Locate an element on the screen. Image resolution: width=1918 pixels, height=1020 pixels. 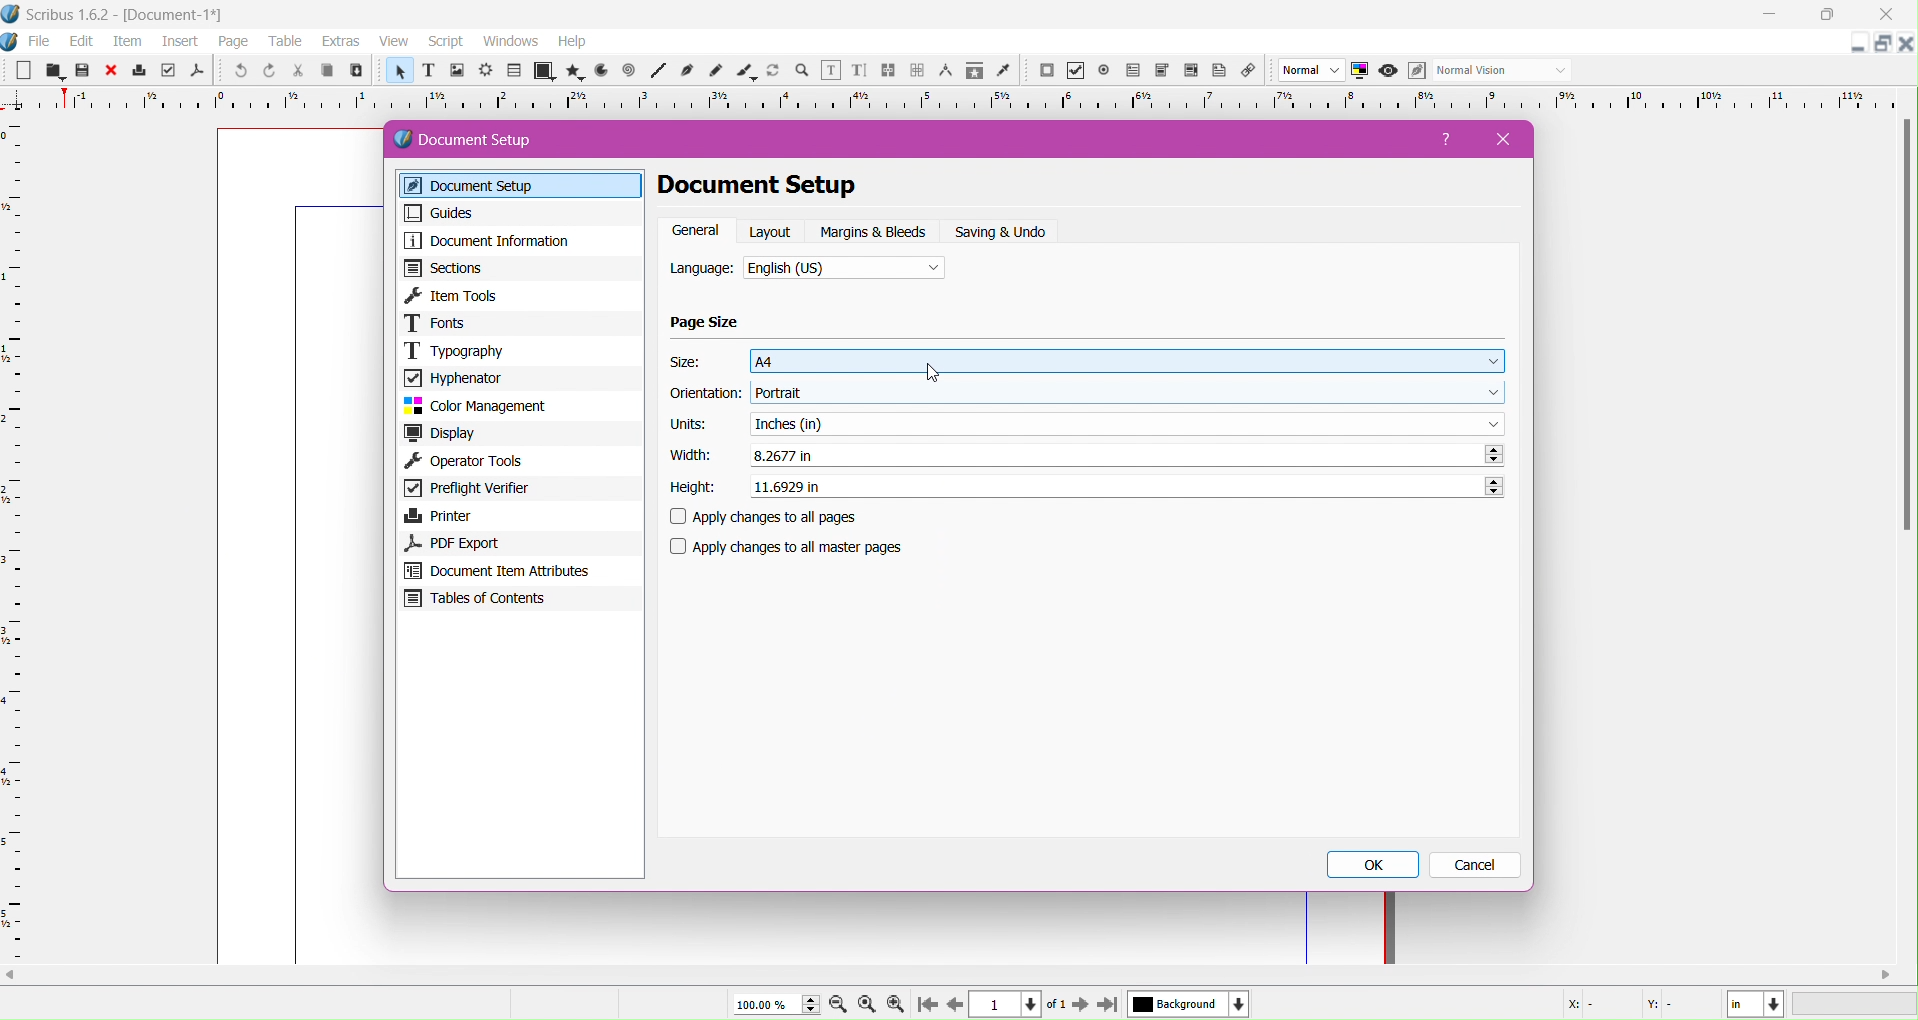
Preflight Verifier is located at coordinates (518, 490).